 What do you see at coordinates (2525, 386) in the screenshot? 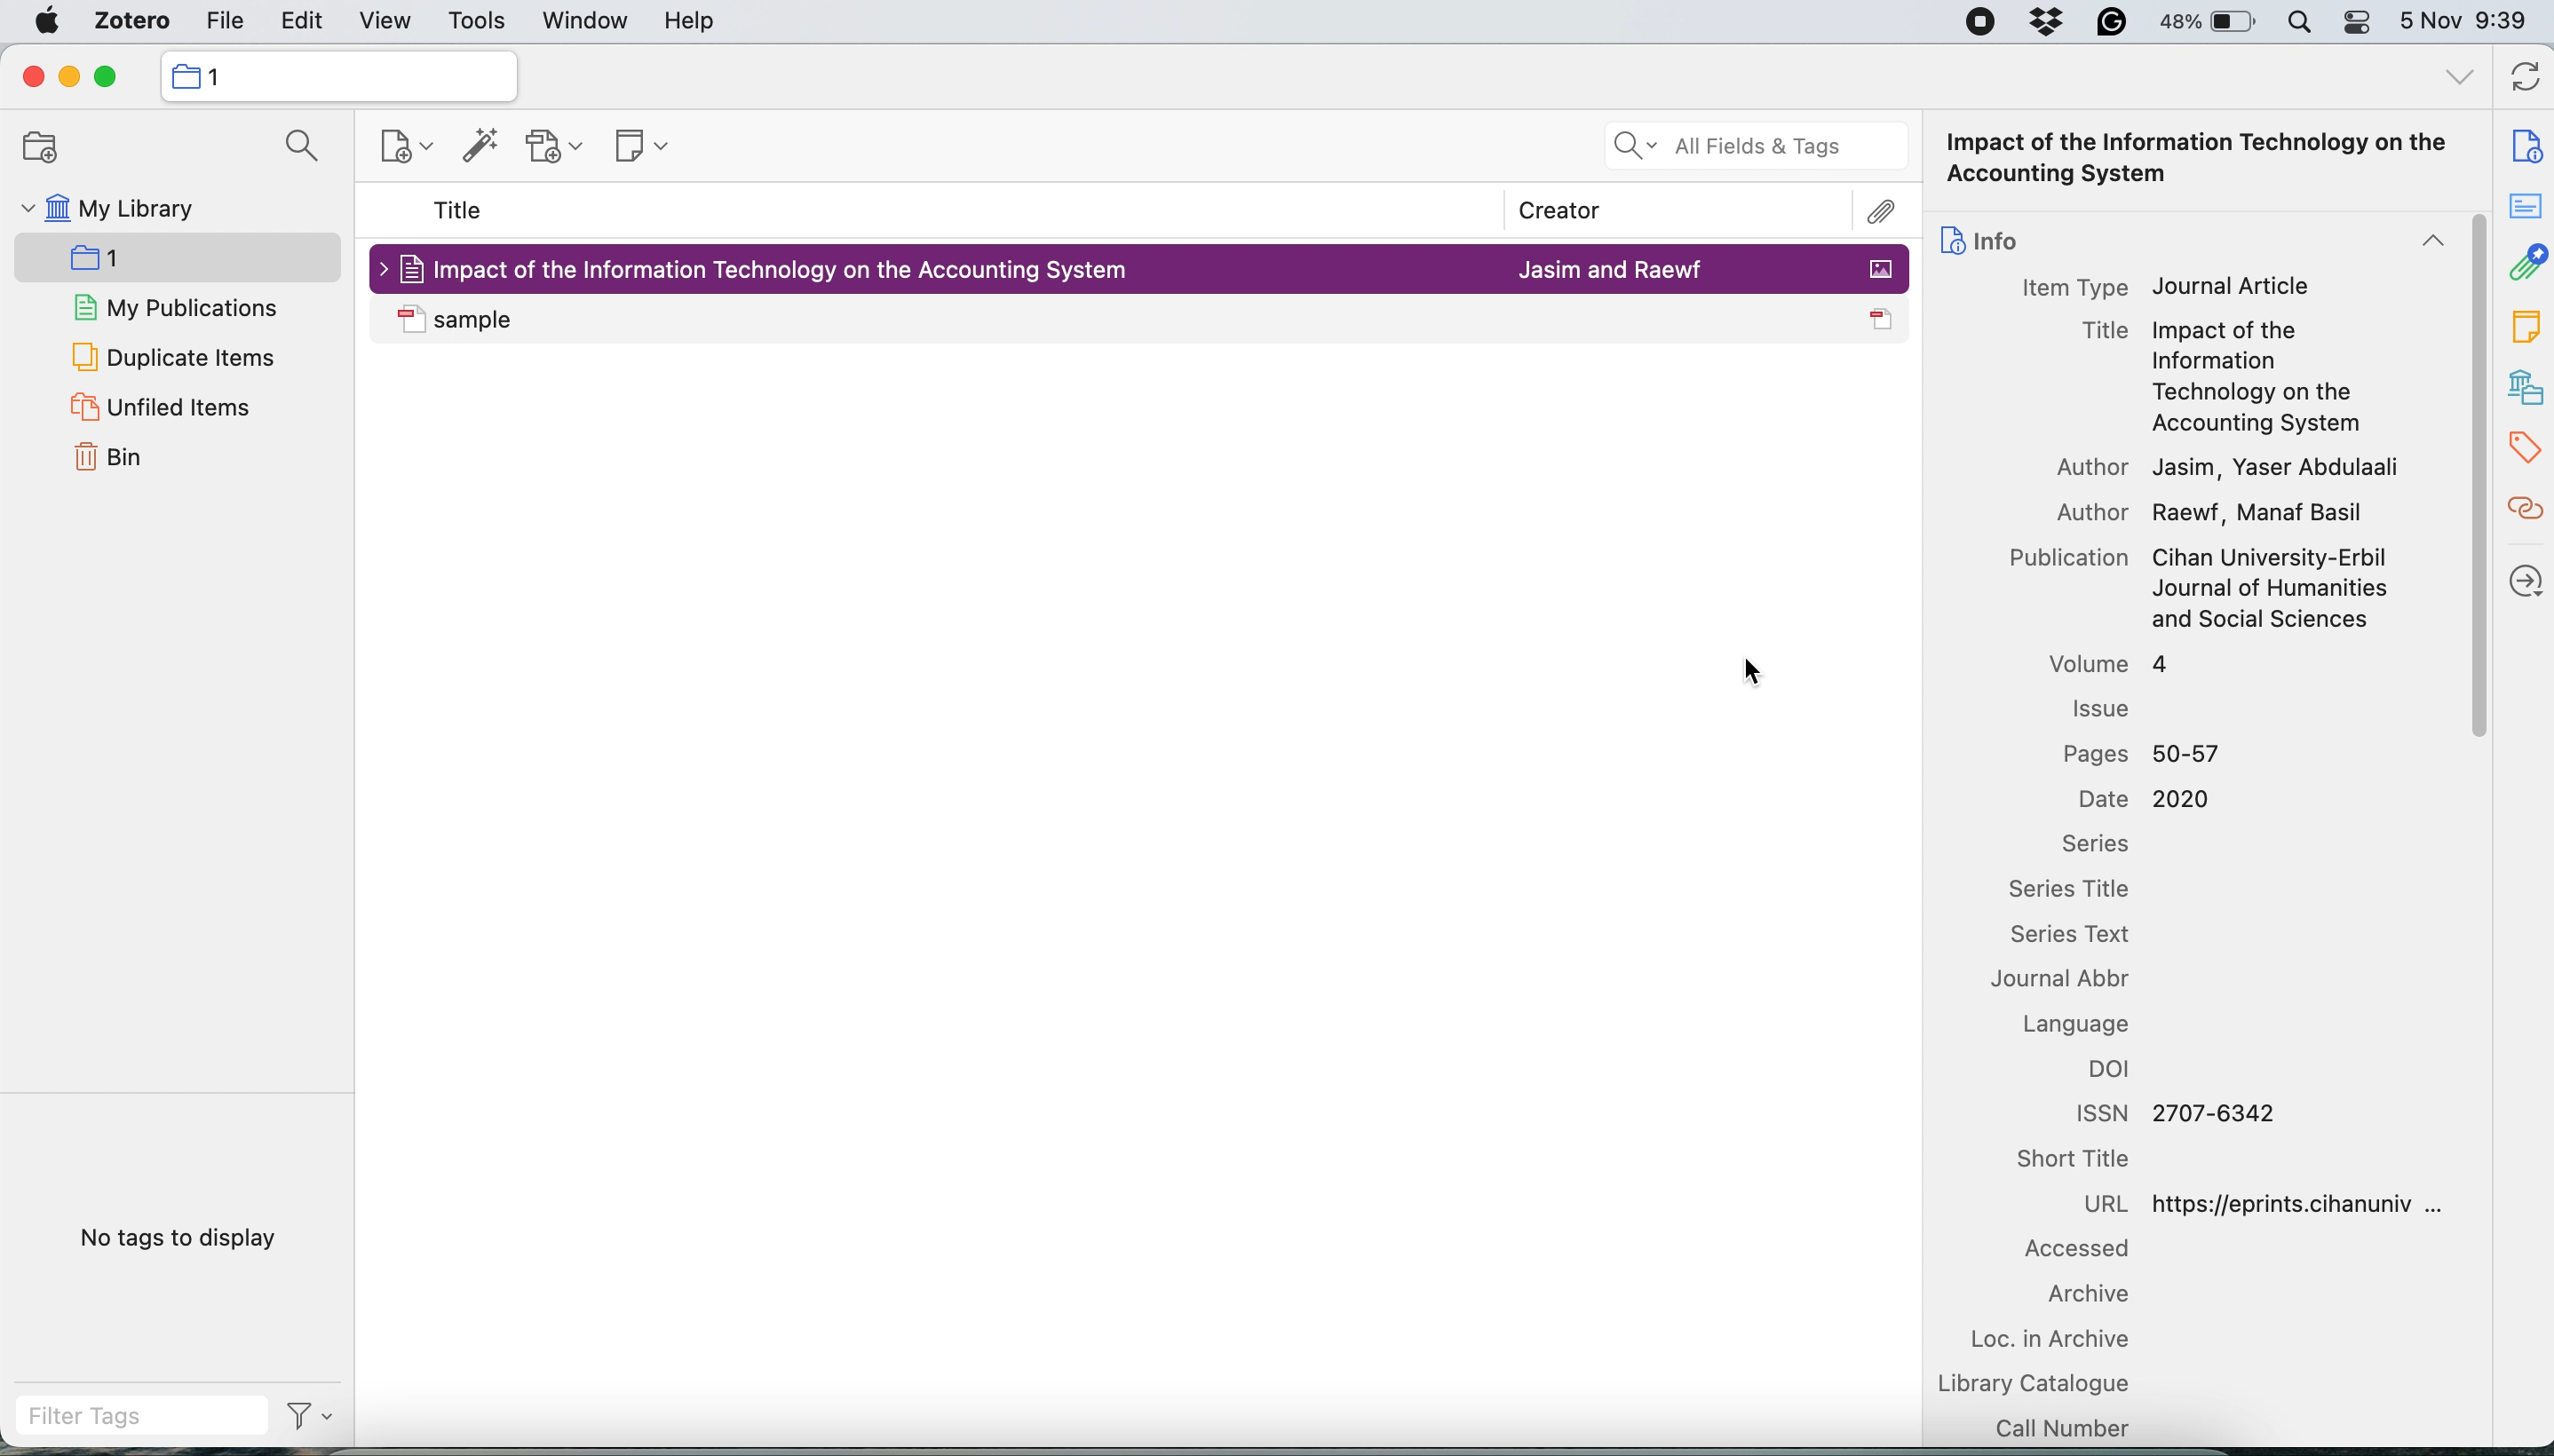
I see `libraries and collections` at bounding box center [2525, 386].